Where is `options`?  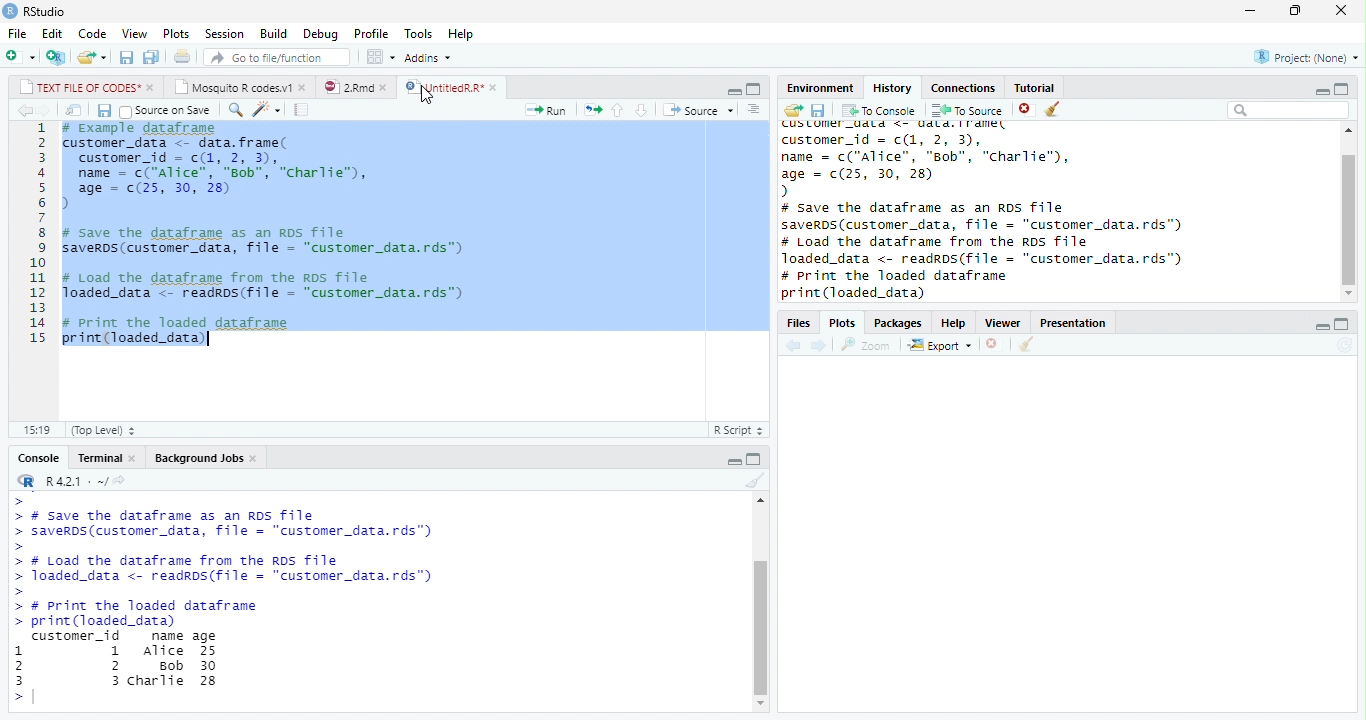 options is located at coordinates (756, 110).